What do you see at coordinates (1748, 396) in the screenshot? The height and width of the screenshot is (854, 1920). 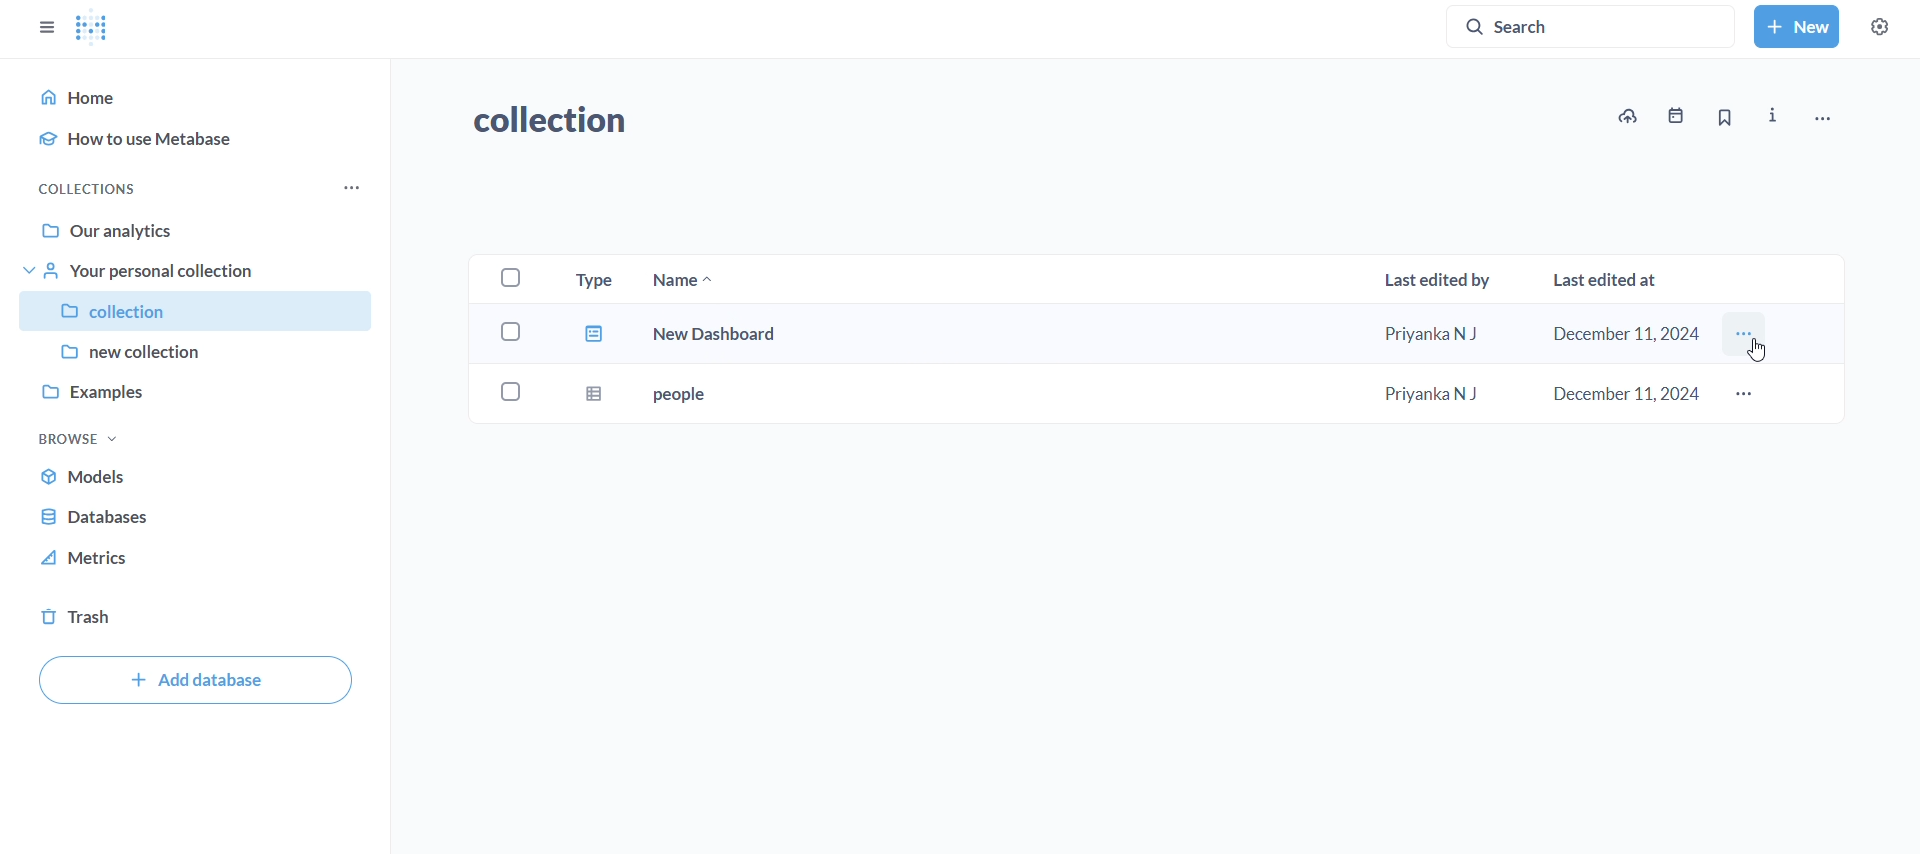 I see `more ` at bounding box center [1748, 396].